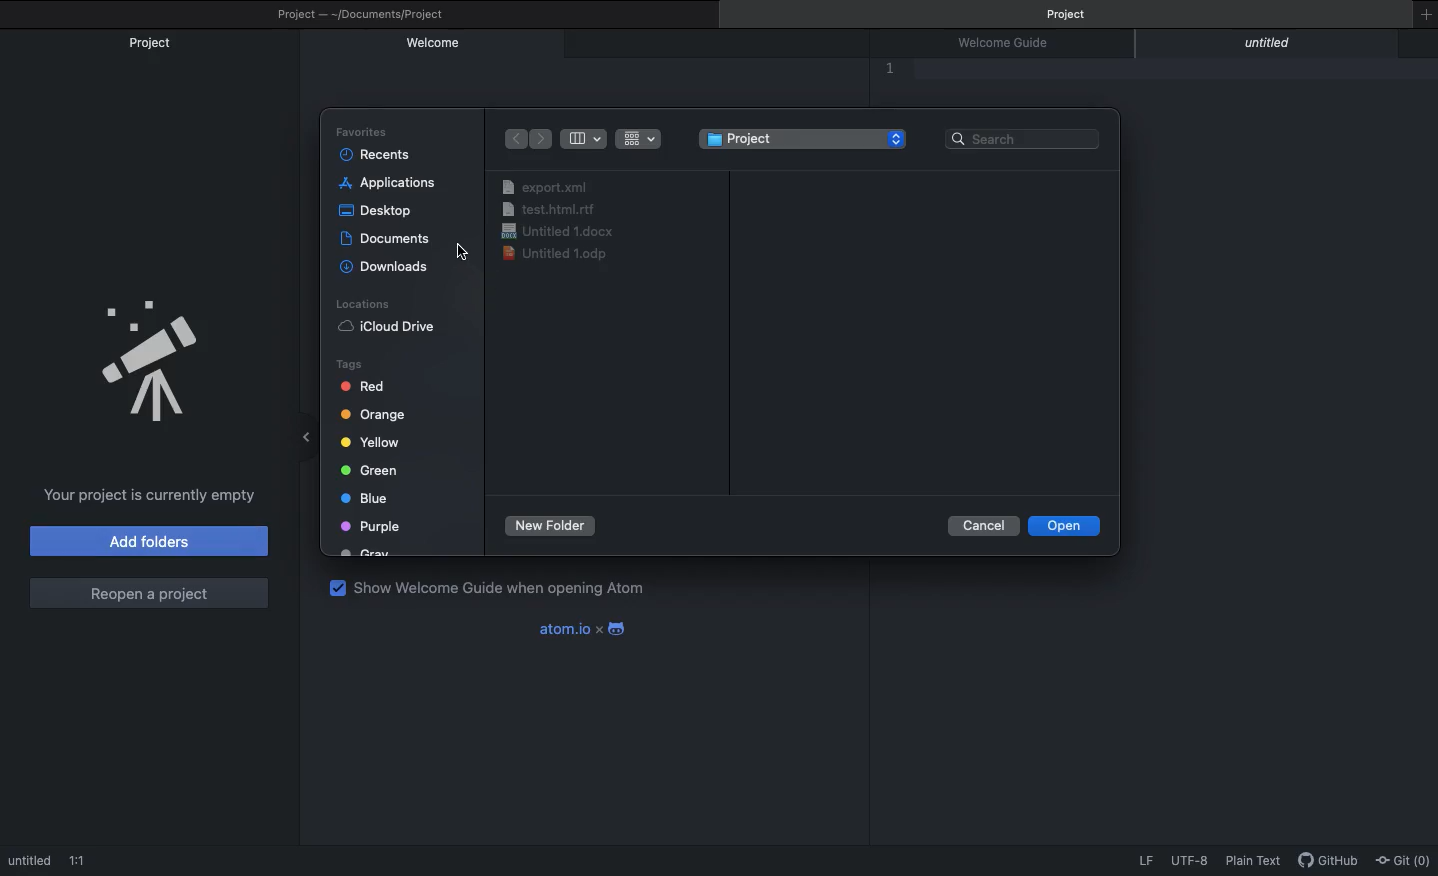 The height and width of the screenshot is (876, 1438). I want to click on Grid view, so click(639, 140).